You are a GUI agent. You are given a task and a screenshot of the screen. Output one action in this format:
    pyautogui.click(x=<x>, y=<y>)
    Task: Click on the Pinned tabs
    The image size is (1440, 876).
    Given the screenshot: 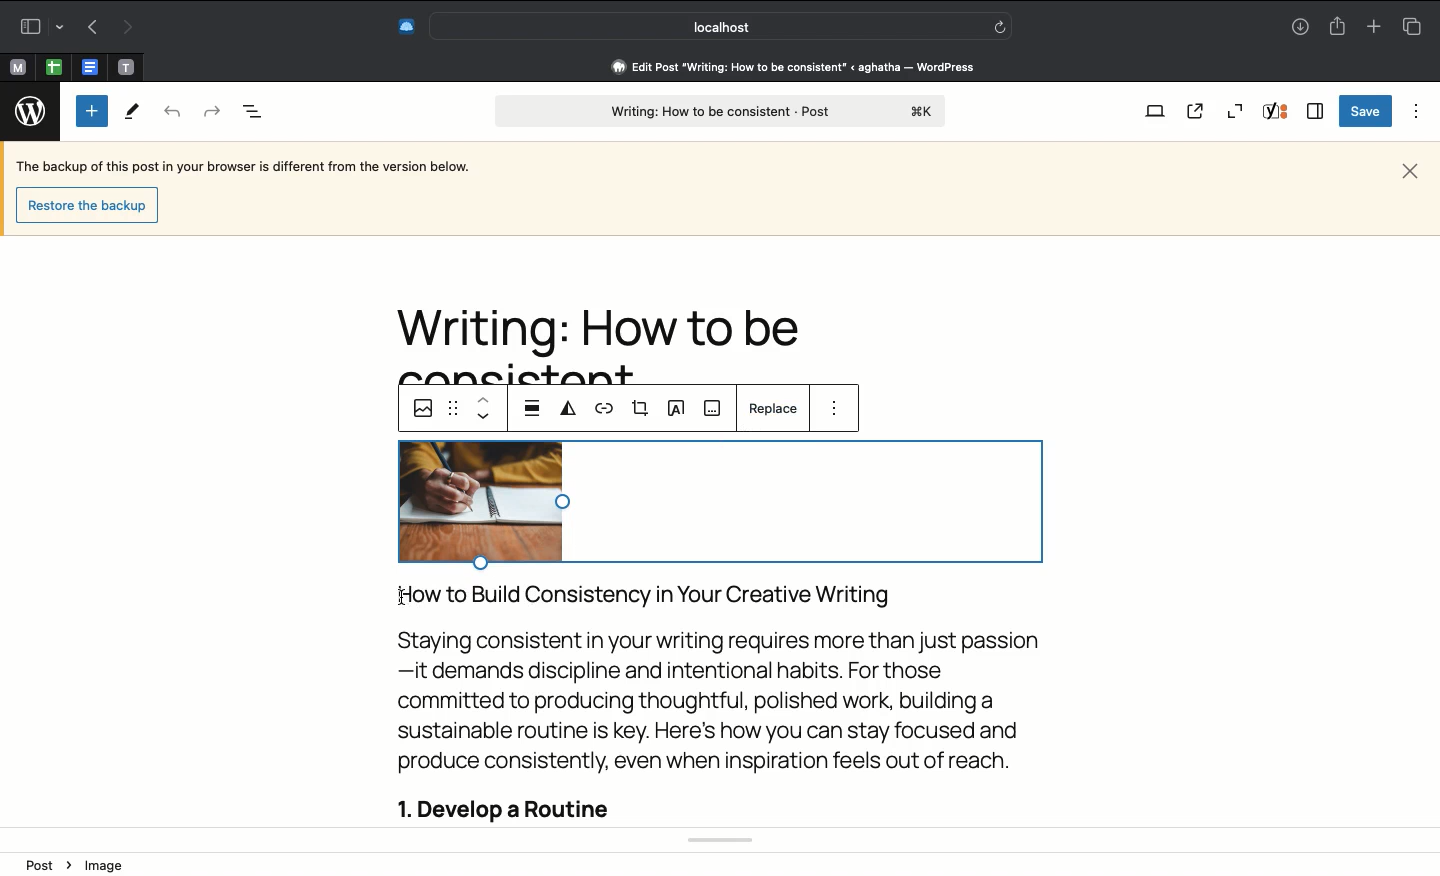 What is the action you would take?
    pyautogui.click(x=124, y=67)
    